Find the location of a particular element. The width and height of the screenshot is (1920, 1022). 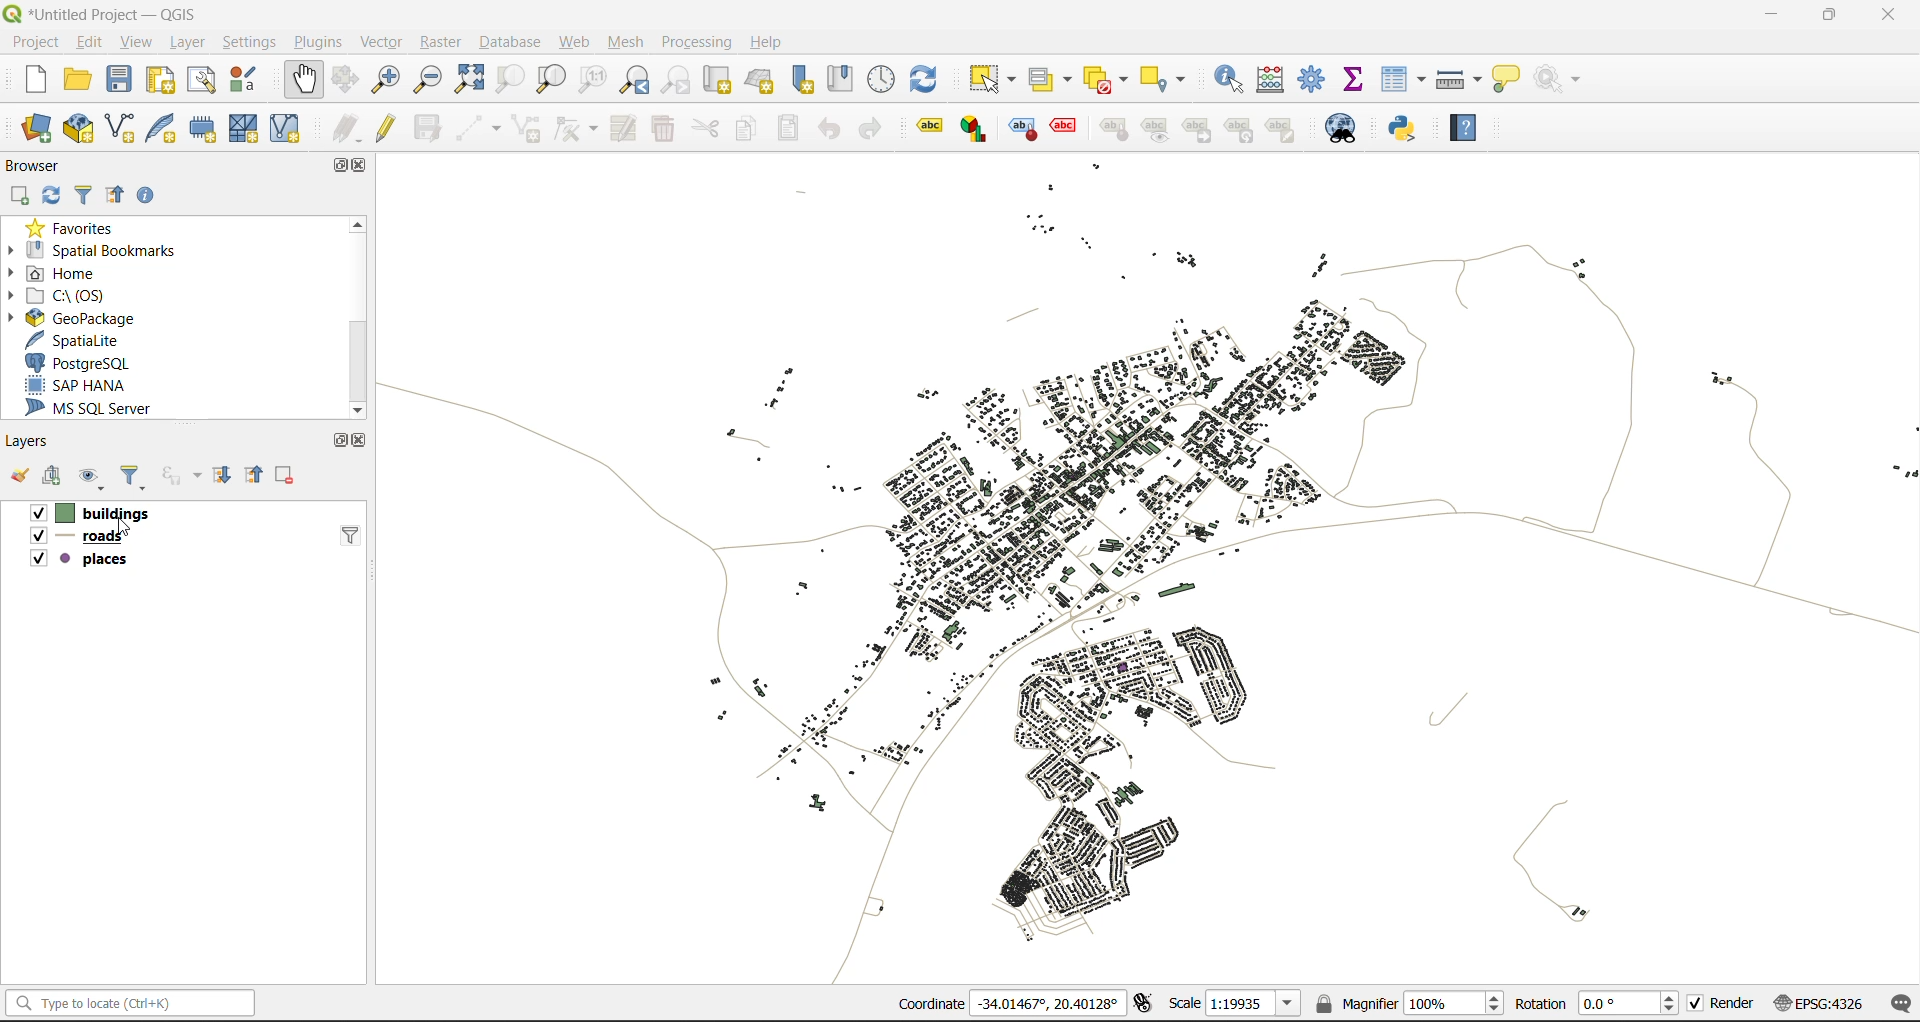

new 3d map view is located at coordinates (762, 82).